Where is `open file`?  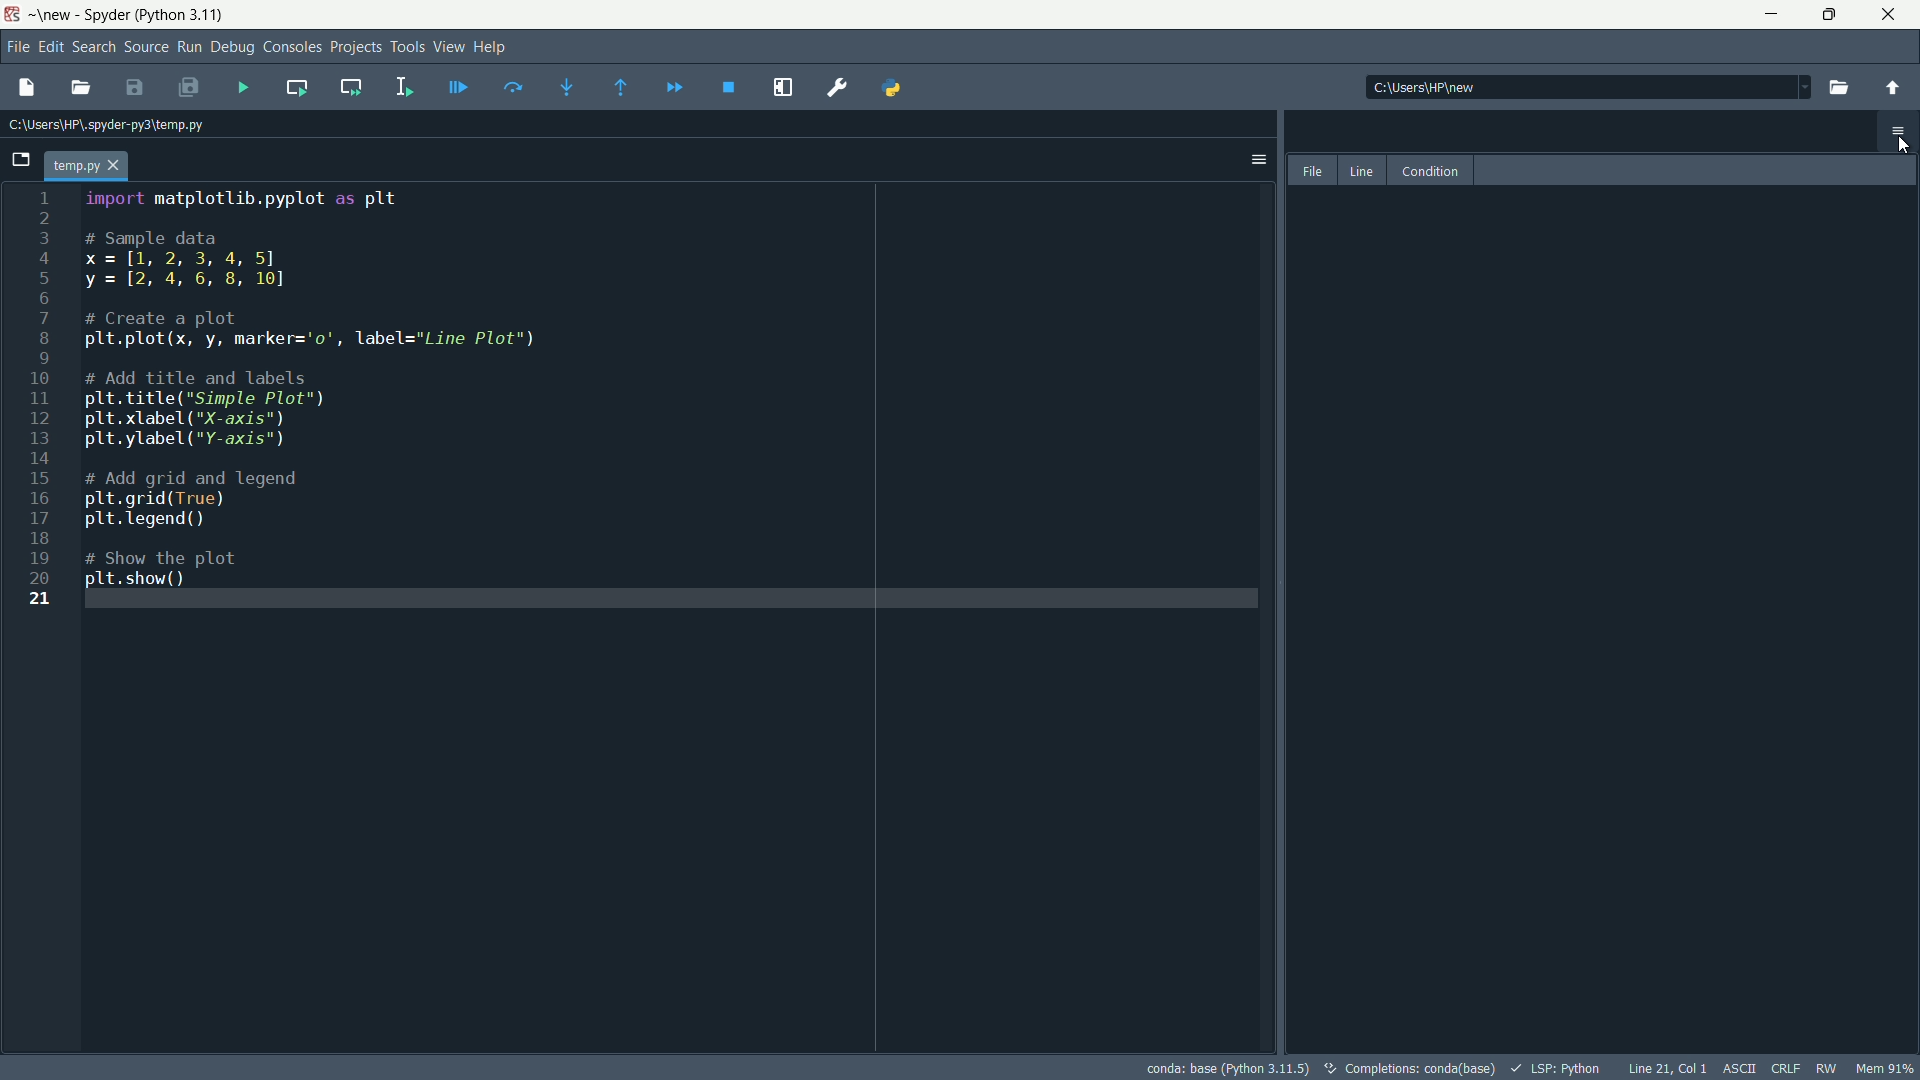
open file is located at coordinates (80, 87).